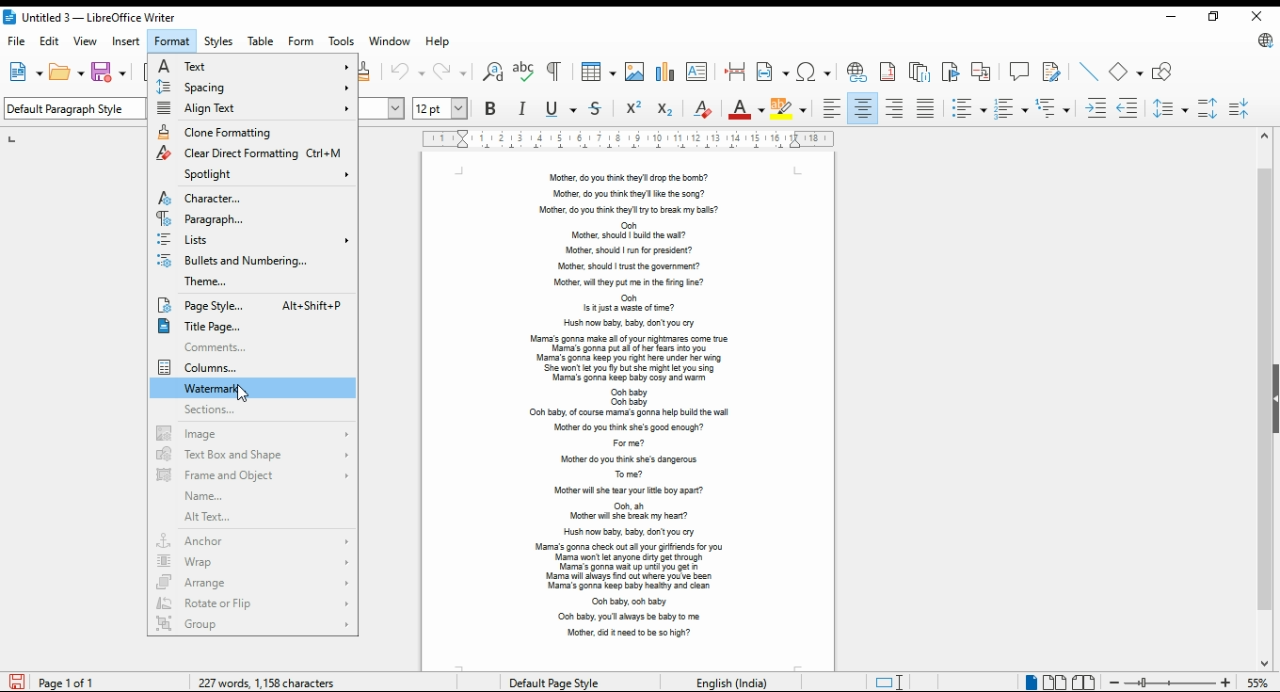  Describe the element at coordinates (263, 41) in the screenshot. I see `table` at that location.